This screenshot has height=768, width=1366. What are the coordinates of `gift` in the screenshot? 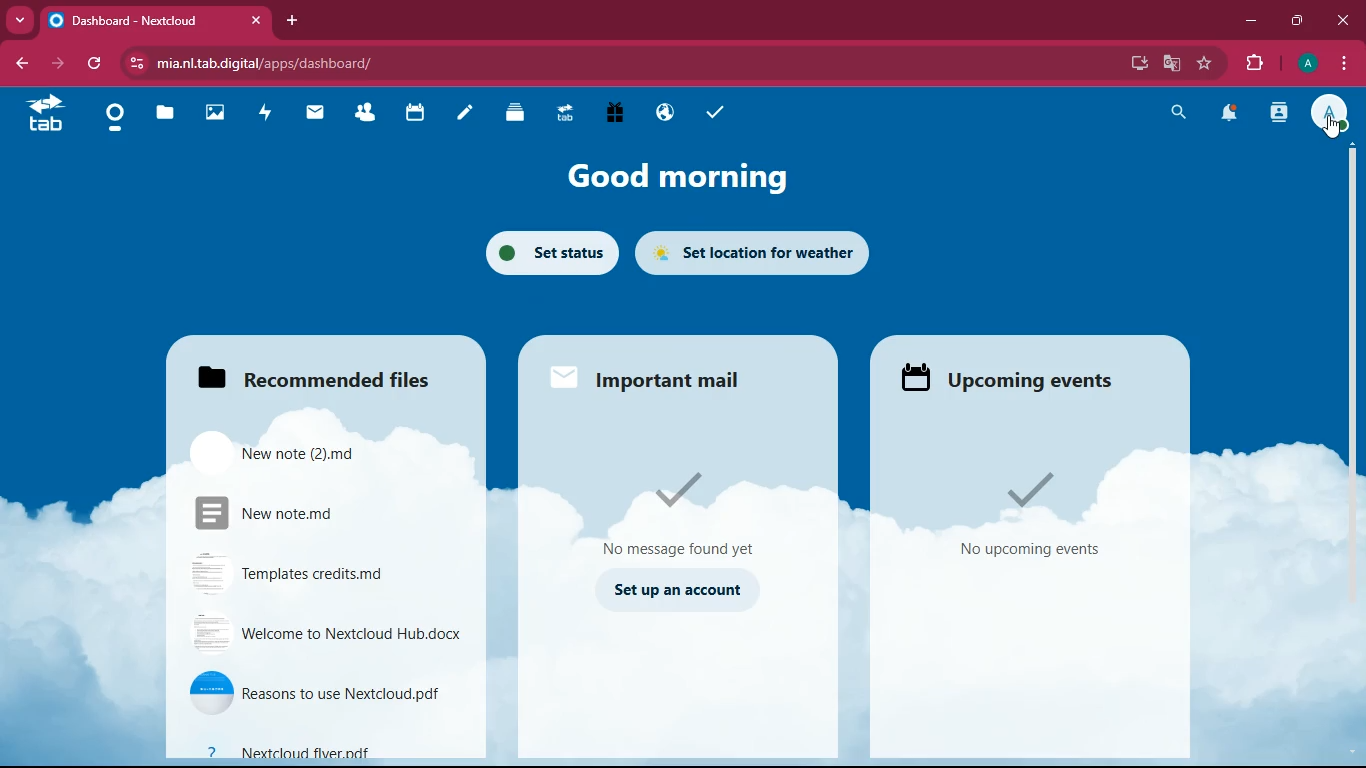 It's located at (613, 112).